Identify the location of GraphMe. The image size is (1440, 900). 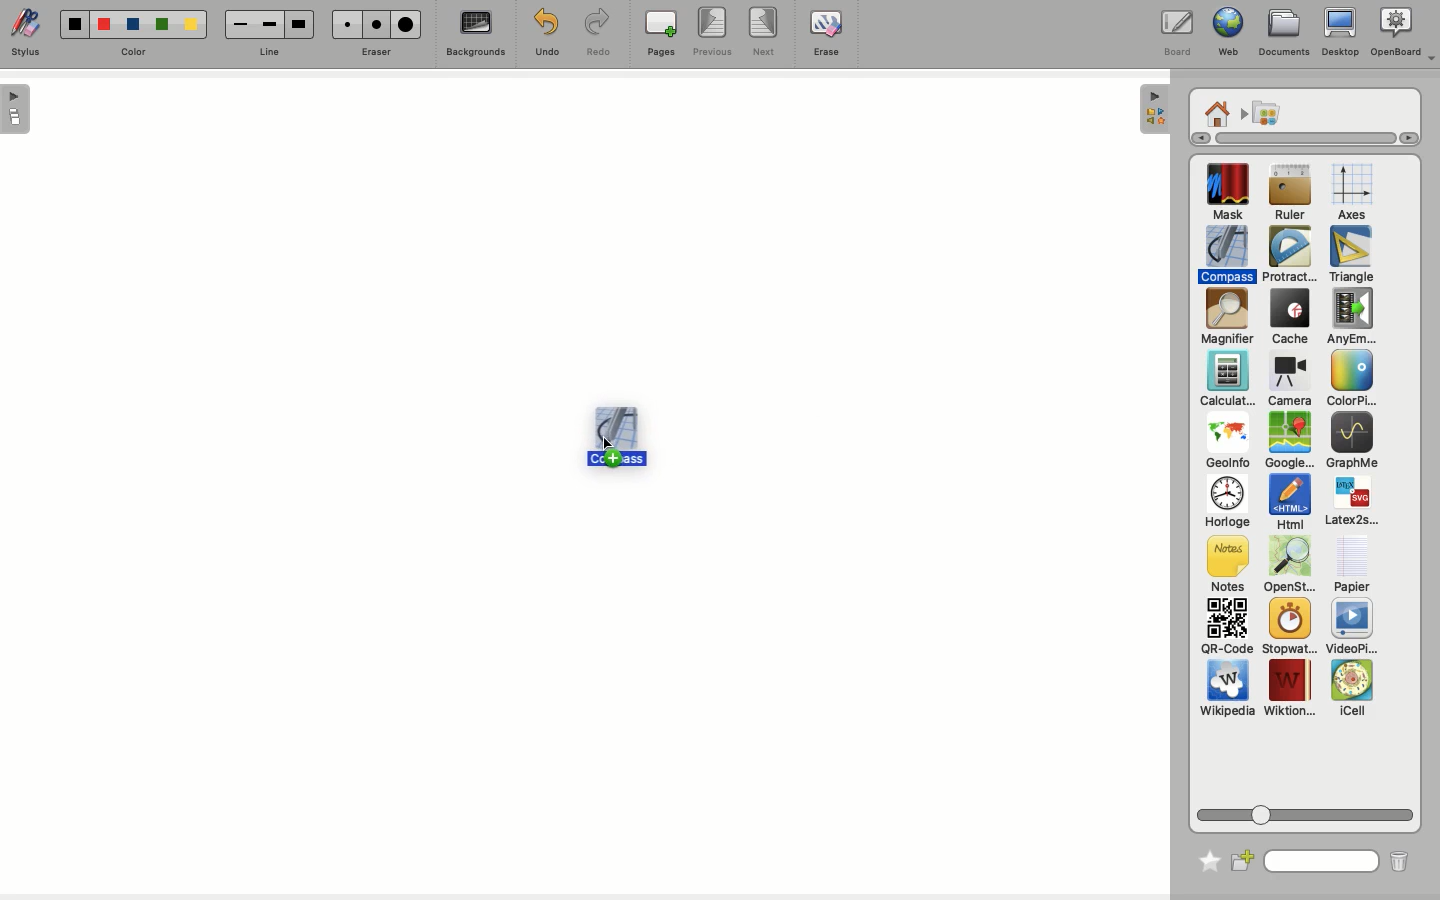
(1351, 442).